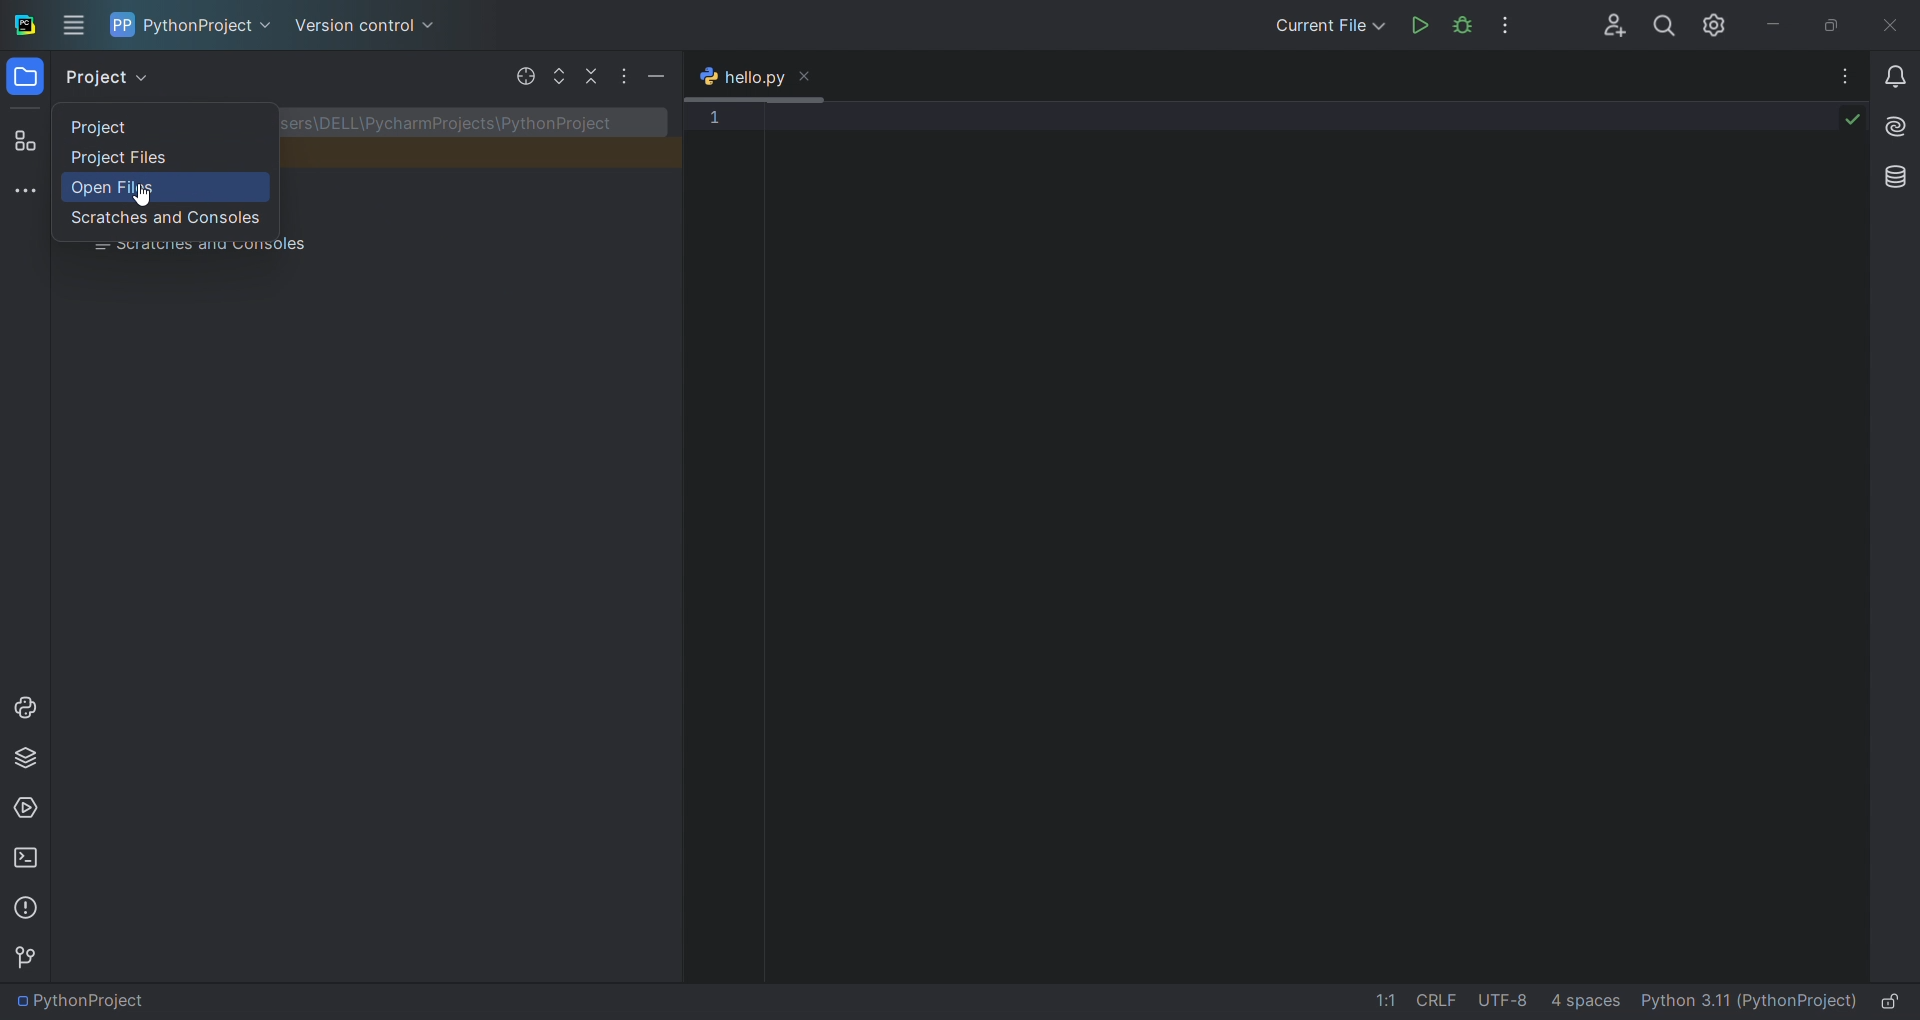 The image size is (1920, 1020). I want to click on expand, so click(558, 77).